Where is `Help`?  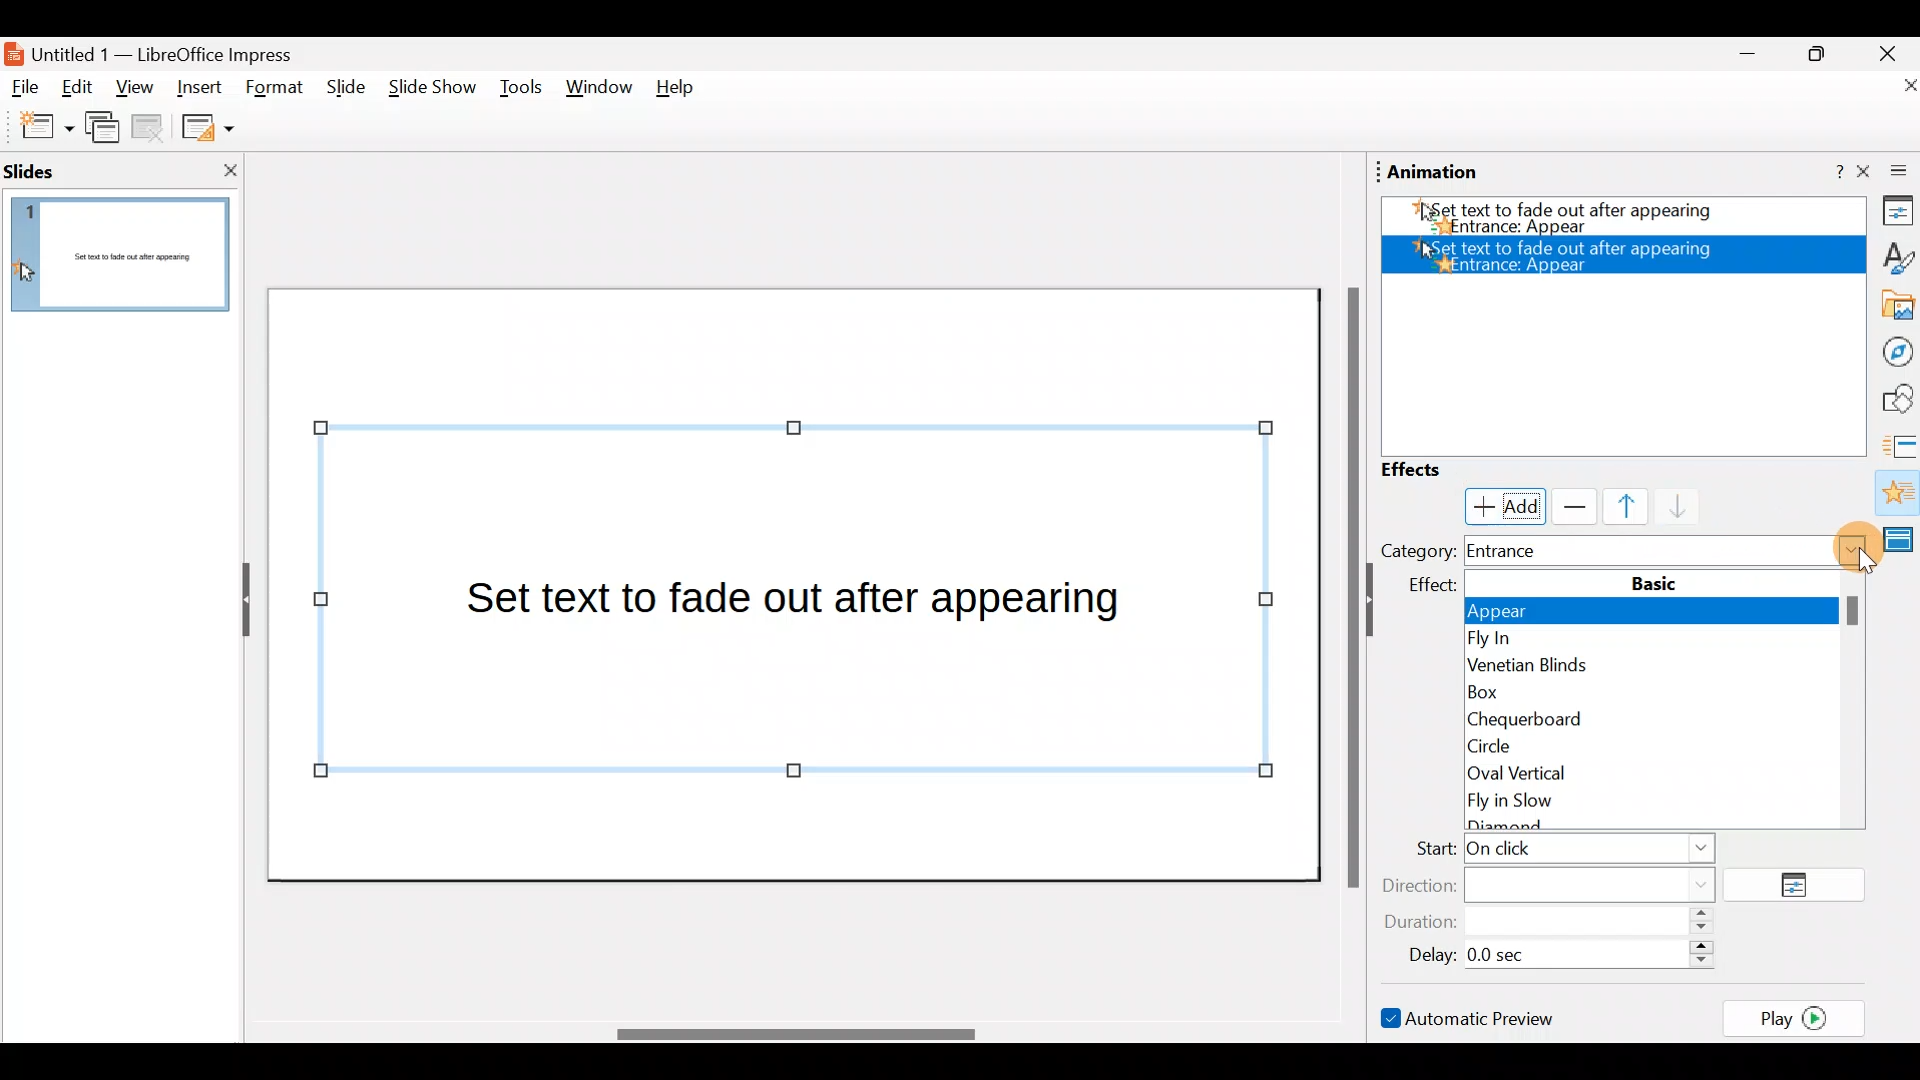 Help is located at coordinates (1825, 173).